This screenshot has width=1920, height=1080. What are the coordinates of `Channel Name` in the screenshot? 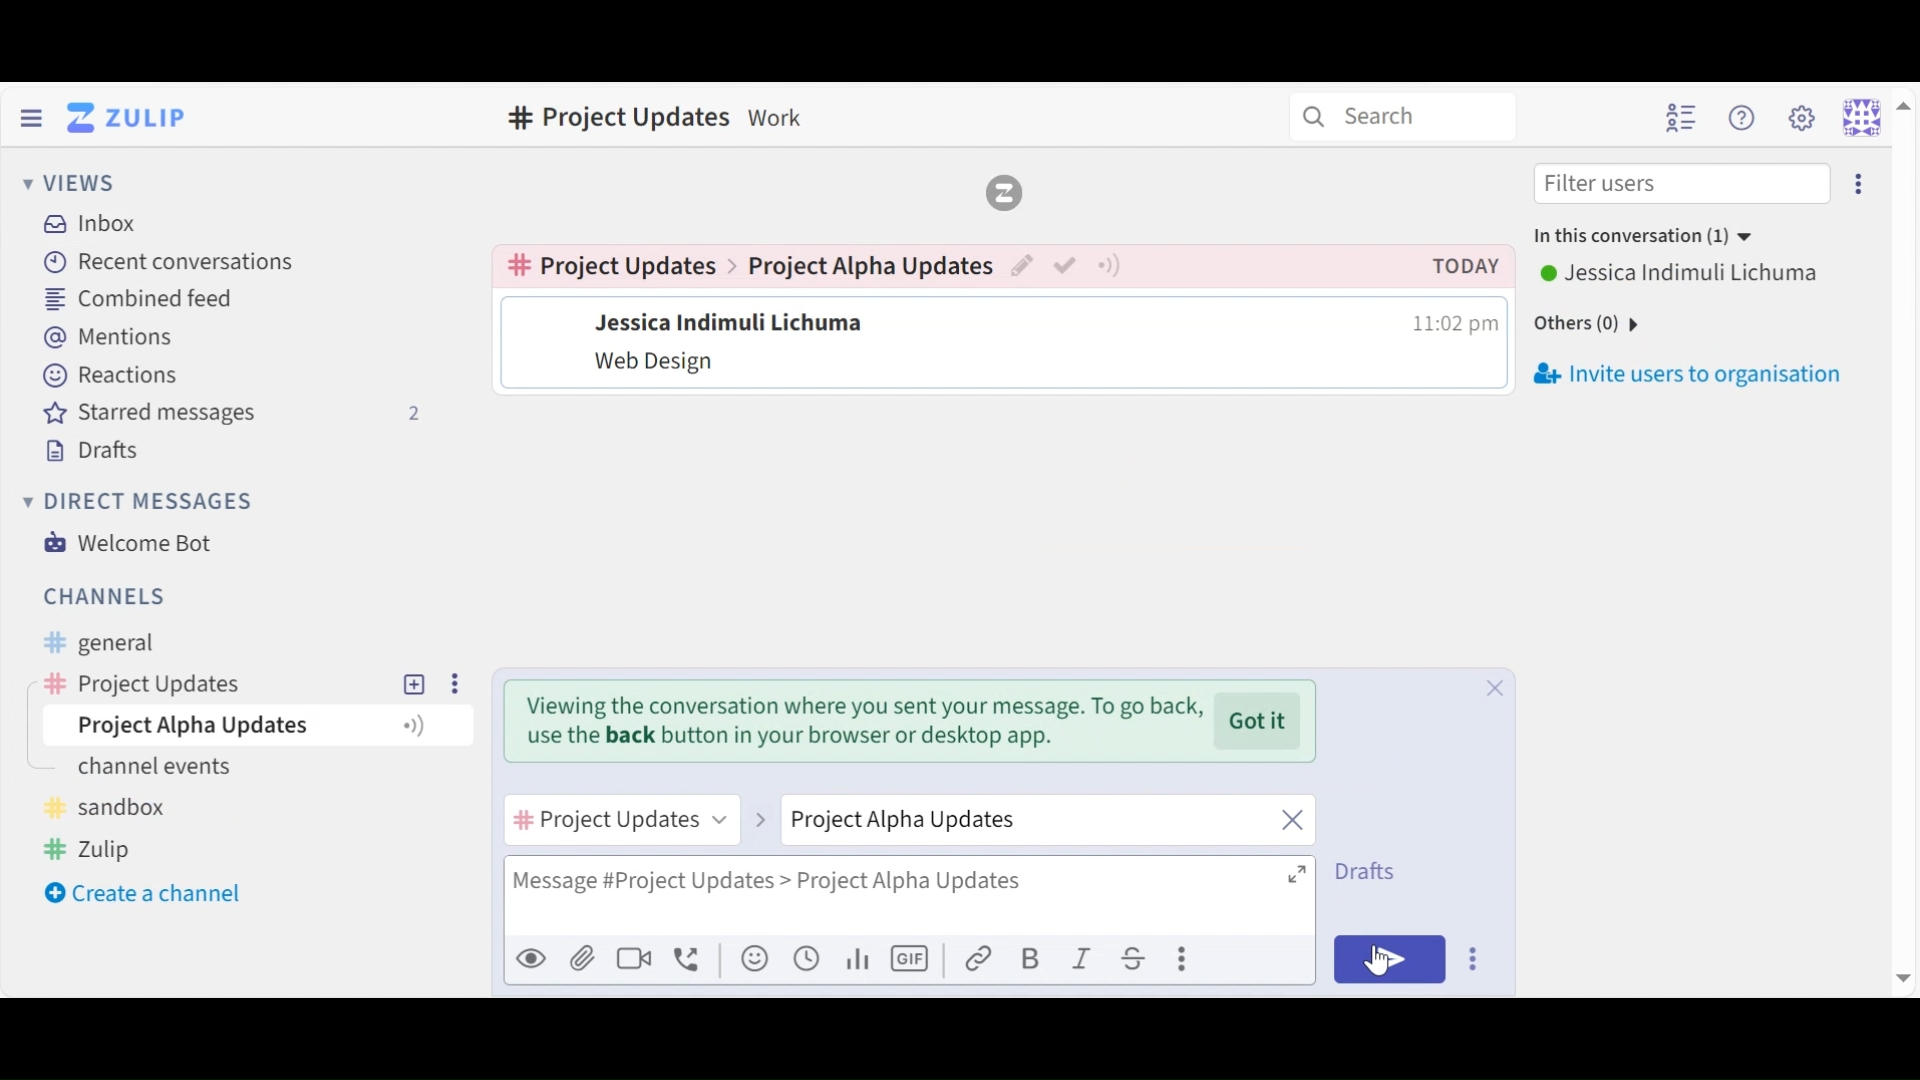 It's located at (617, 265).